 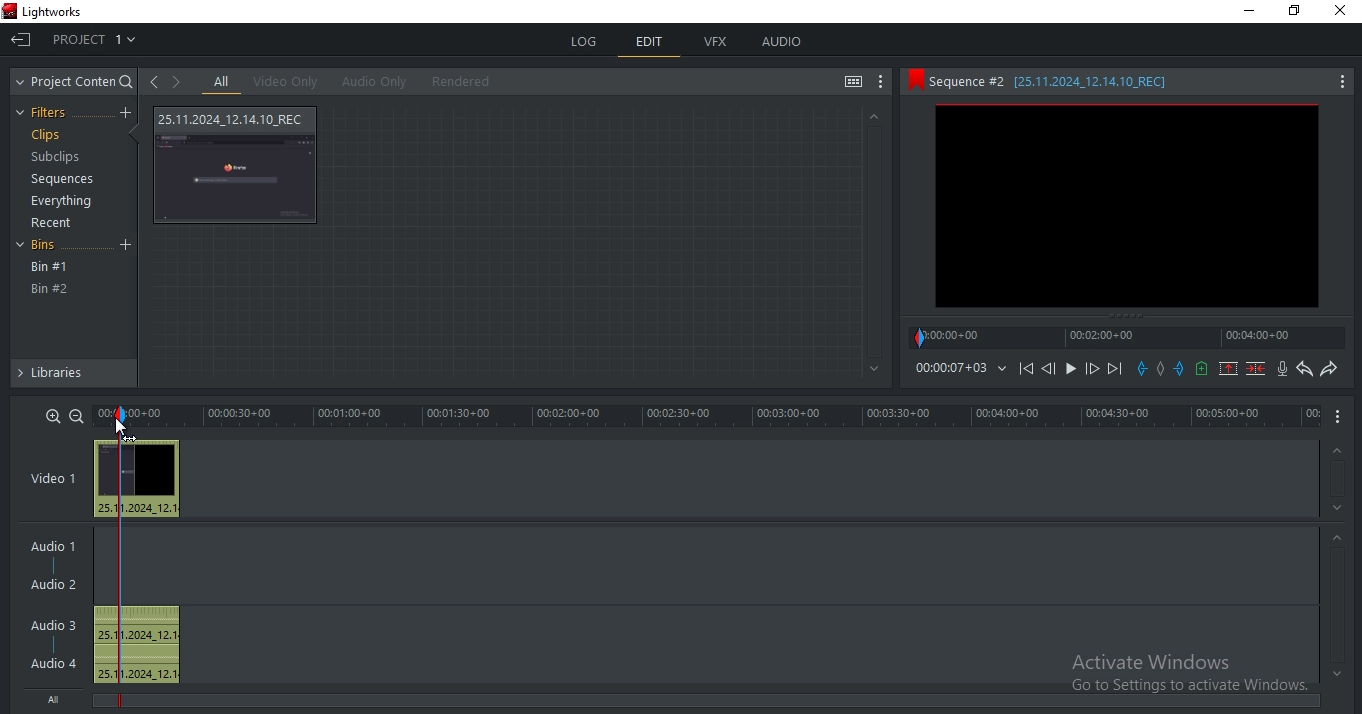 I want to click on , so click(x=176, y=83).